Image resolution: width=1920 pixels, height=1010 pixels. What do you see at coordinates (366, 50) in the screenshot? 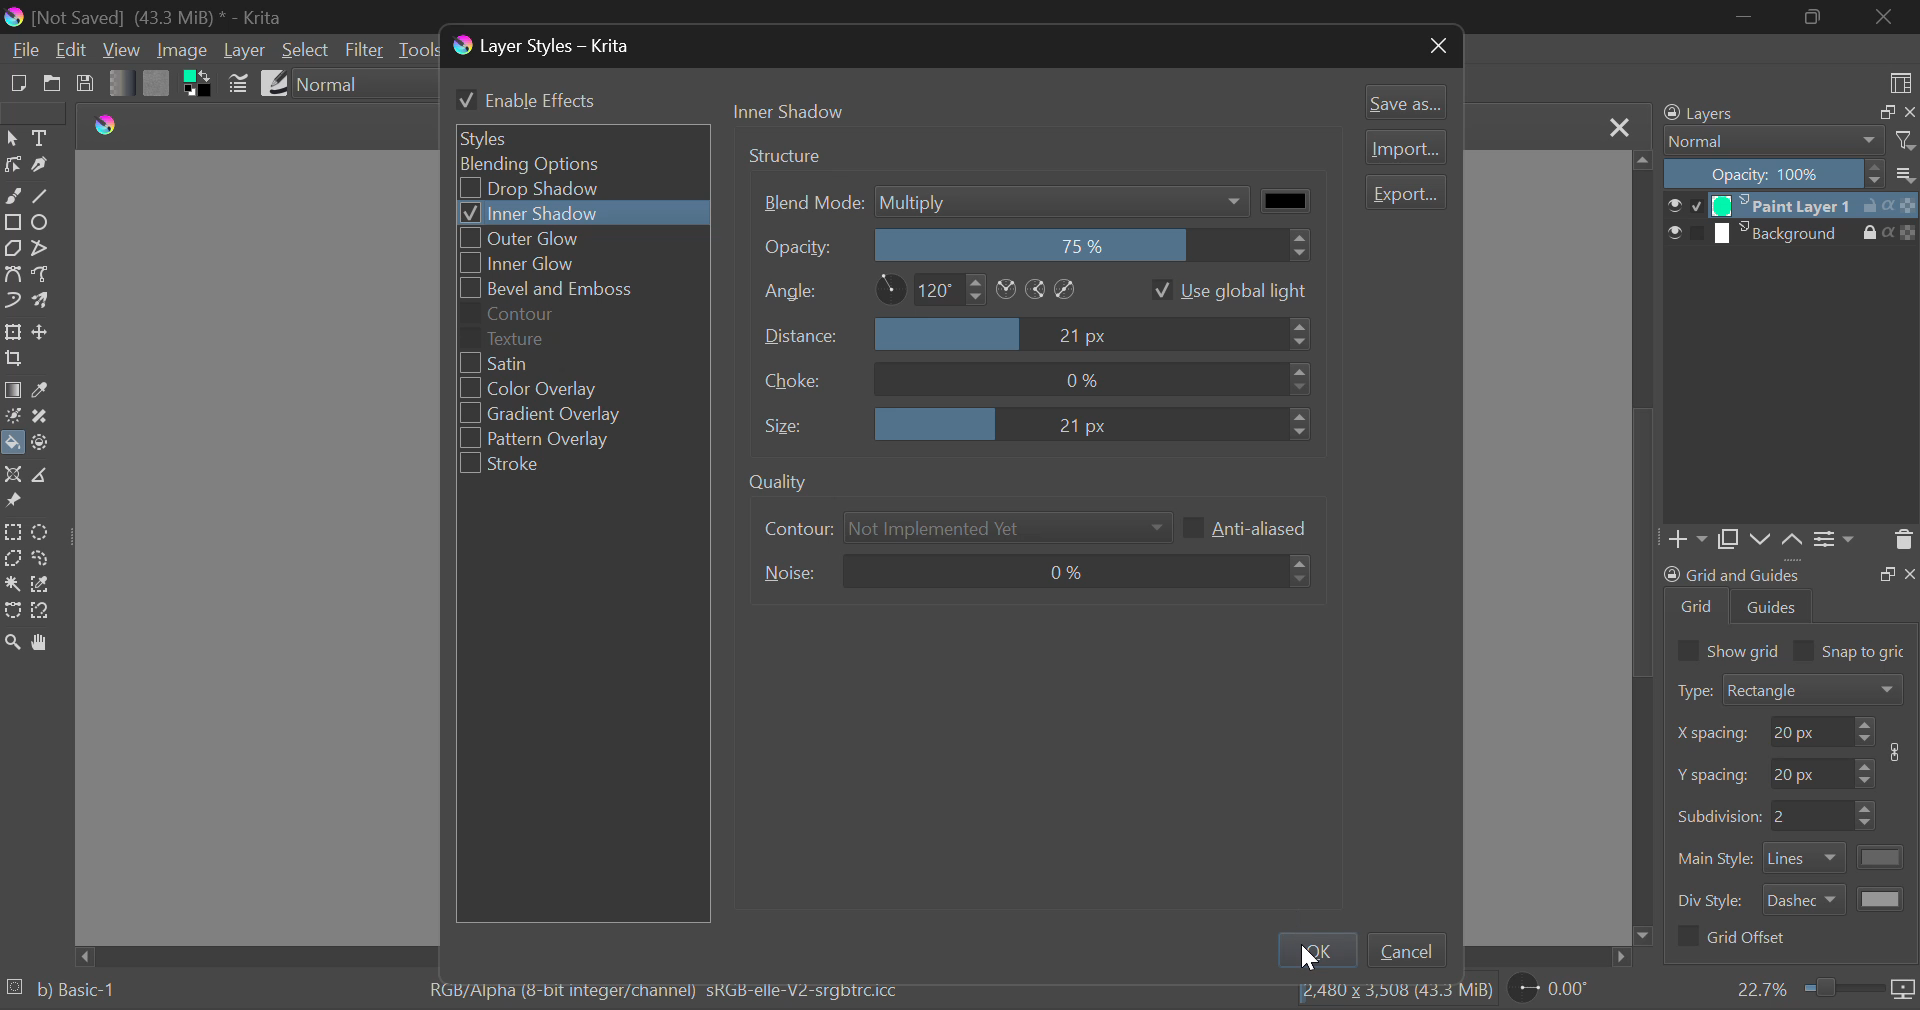
I see `Filter` at bounding box center [366, 50].